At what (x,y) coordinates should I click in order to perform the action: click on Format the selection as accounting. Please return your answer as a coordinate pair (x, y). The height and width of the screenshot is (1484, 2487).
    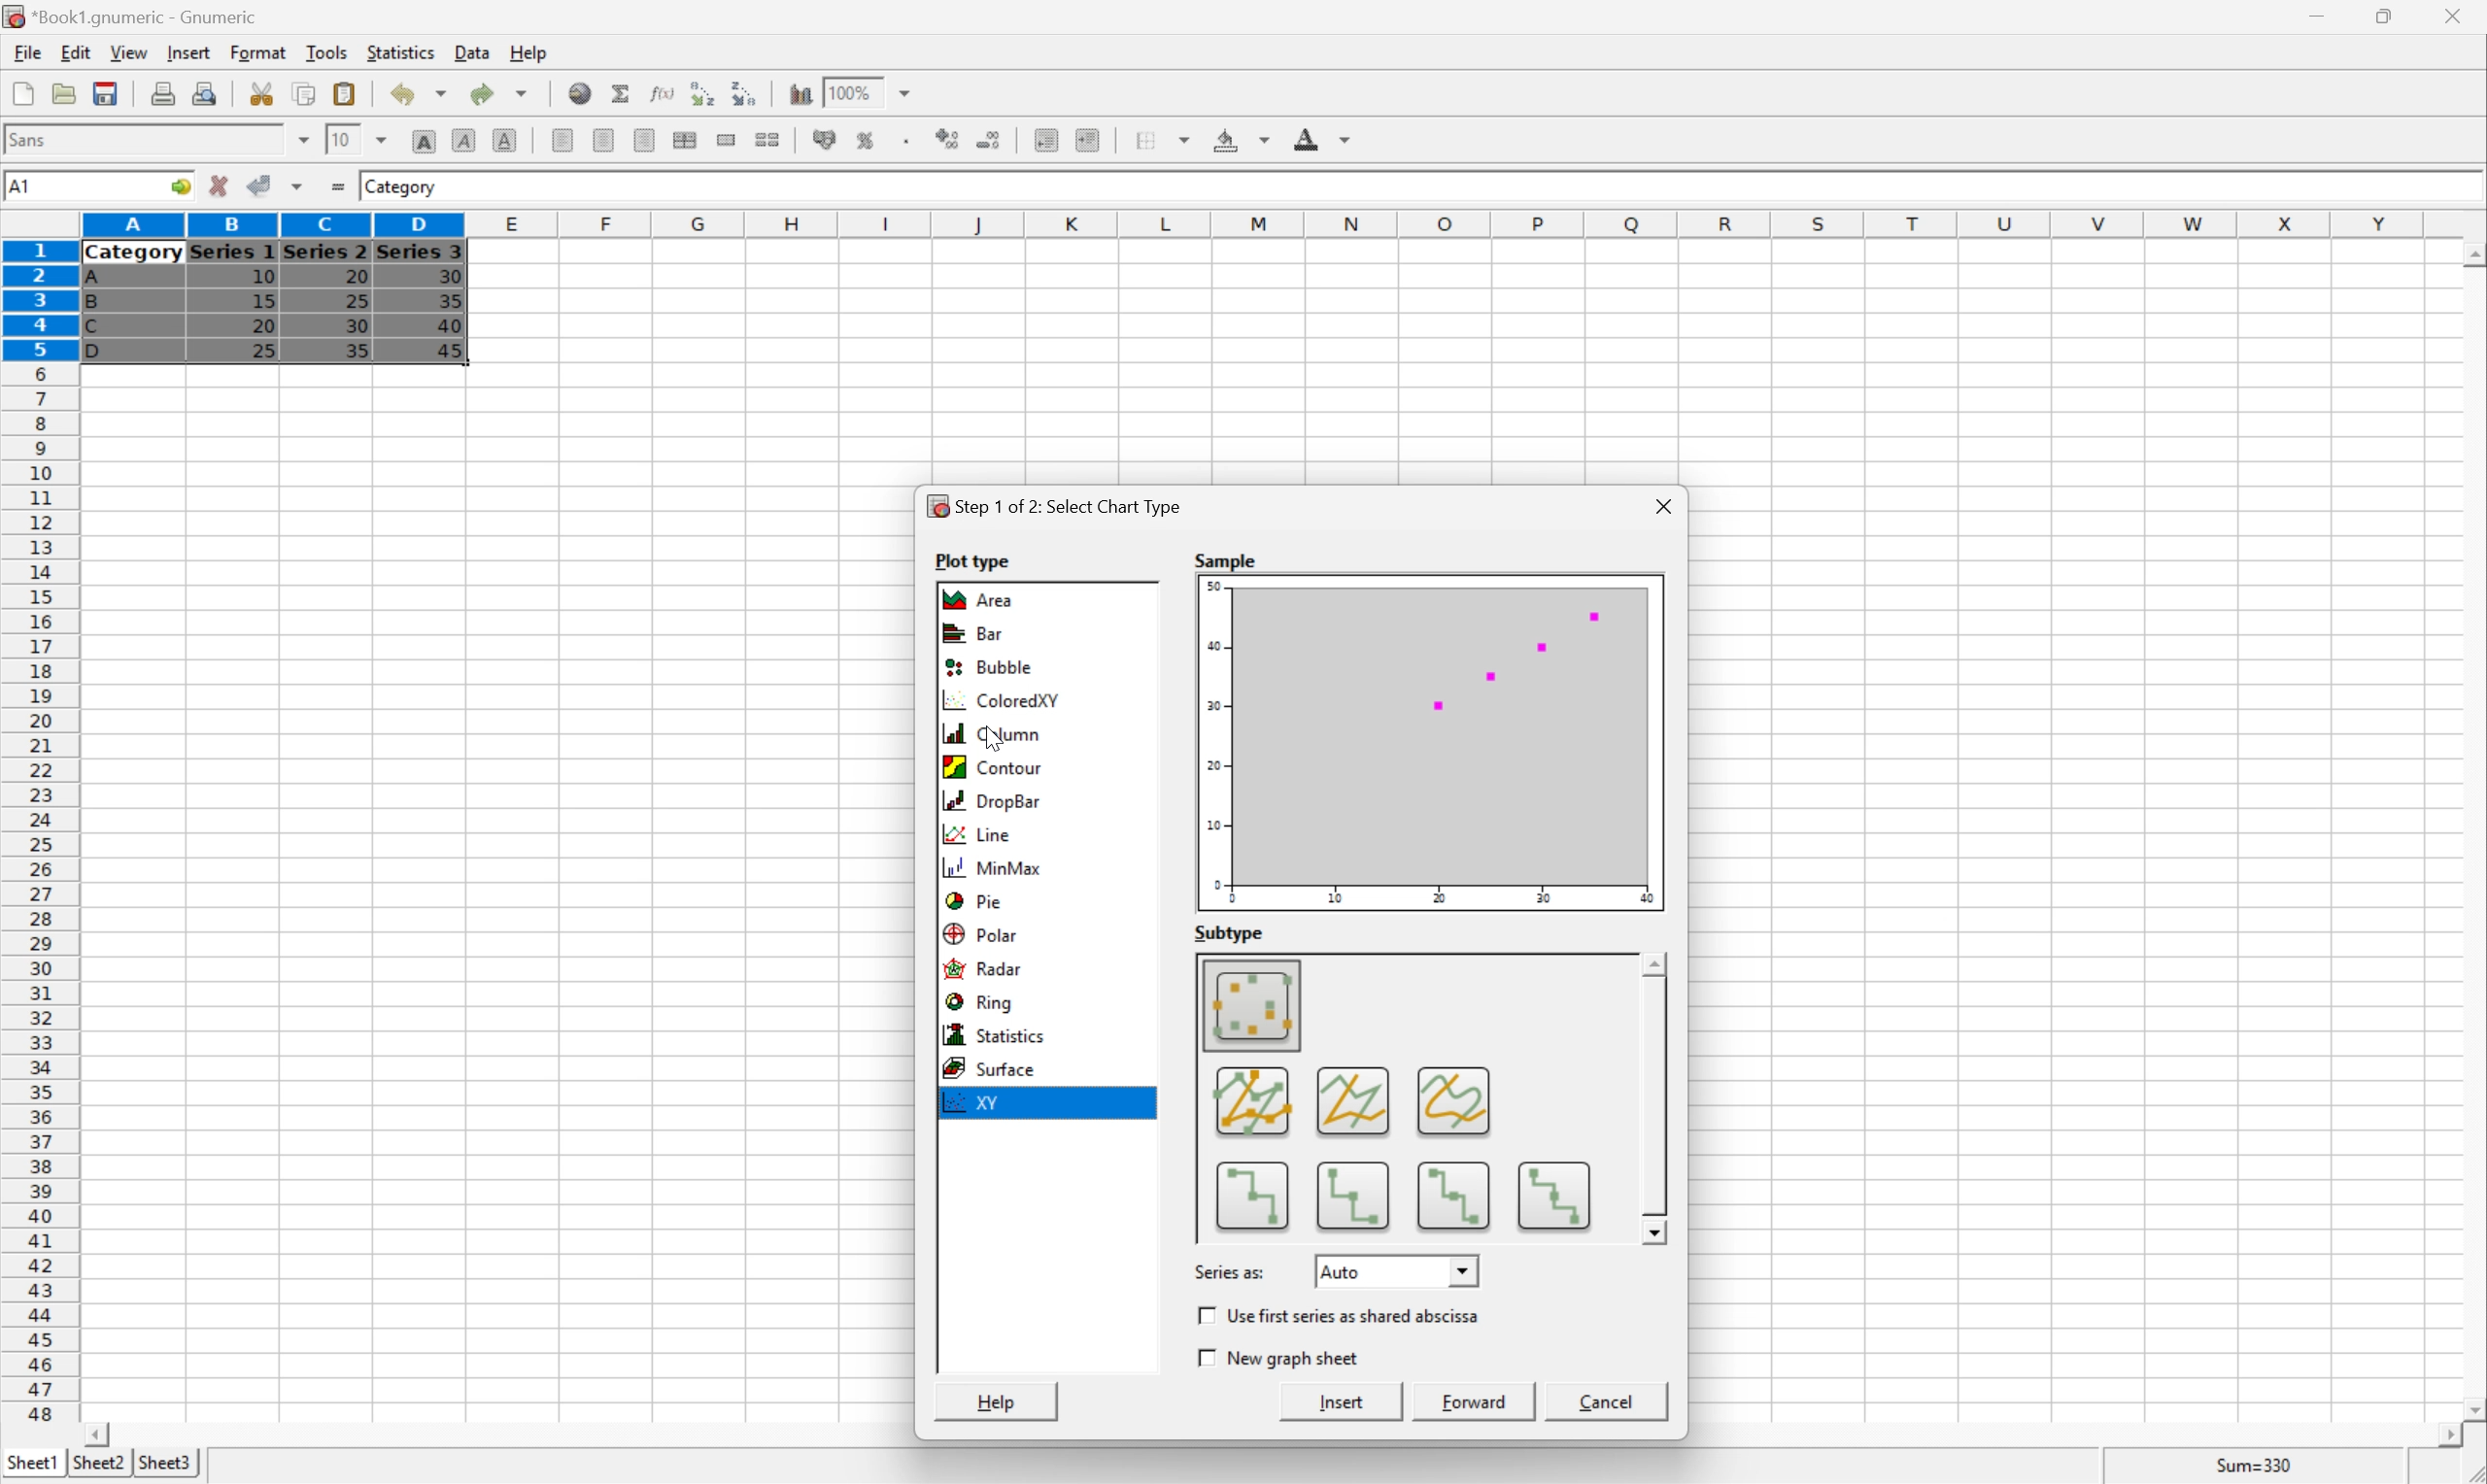
    Looking at the image, I should click on (816, 138).